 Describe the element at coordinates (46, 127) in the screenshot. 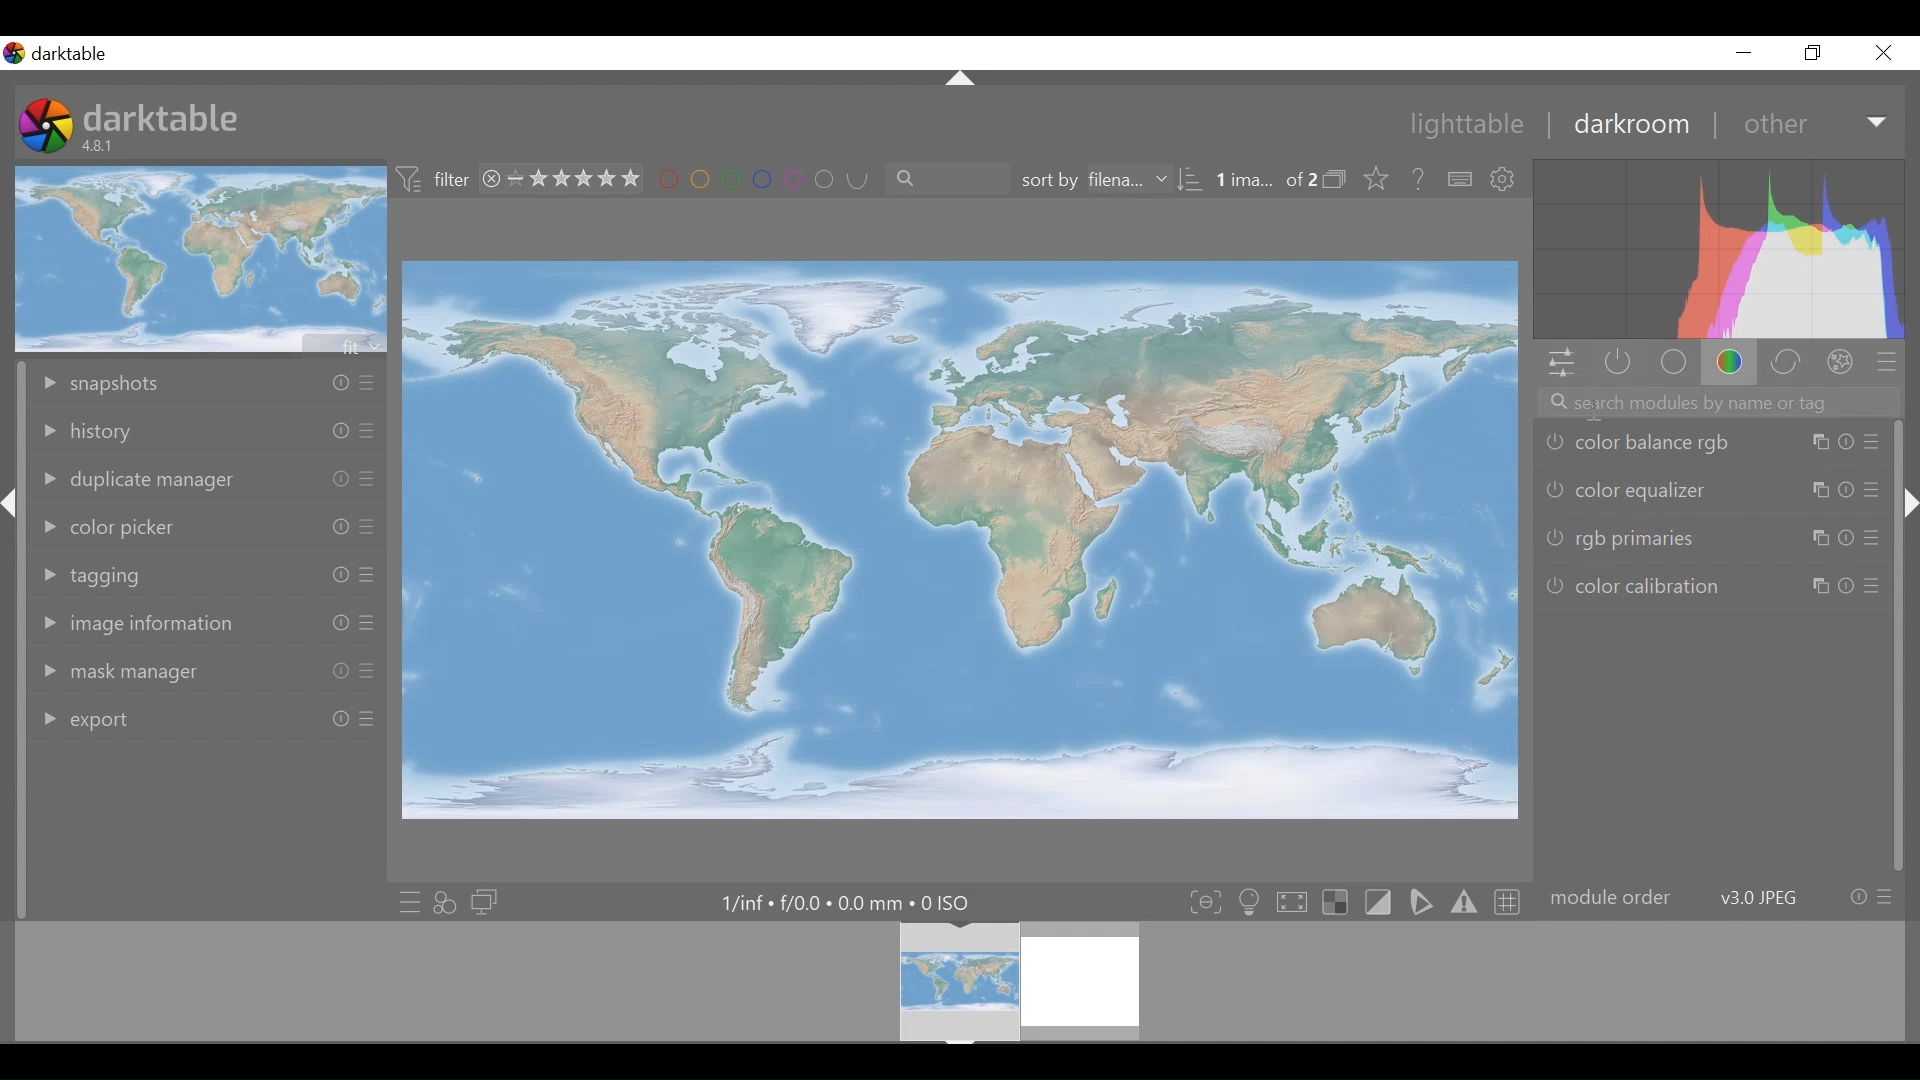

I see `darktable desktop icon` at that location.